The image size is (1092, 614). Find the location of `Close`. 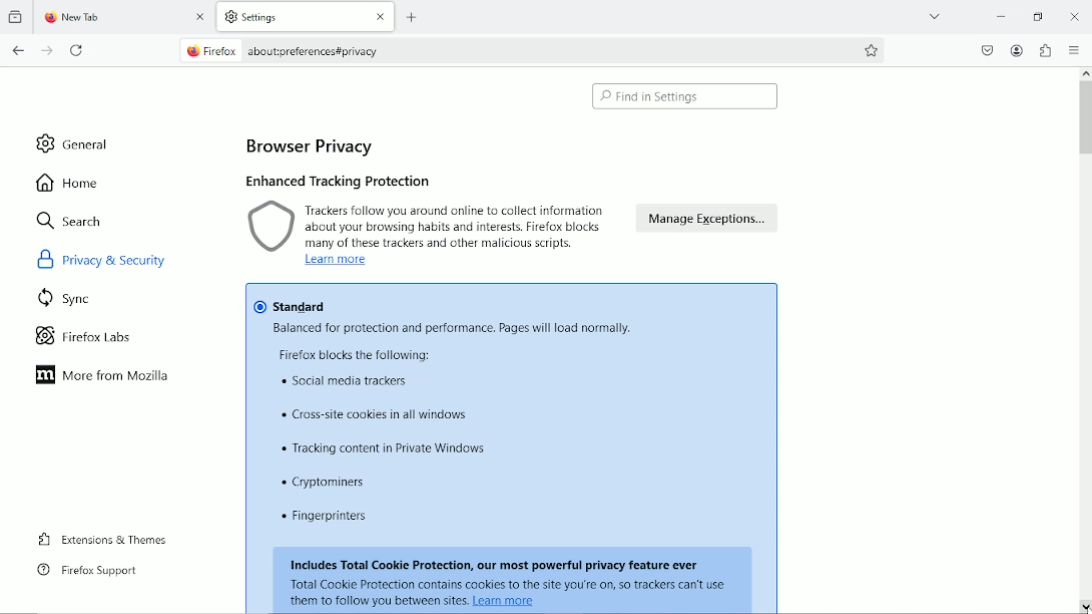

Close is located at coordinates (1076, 18).